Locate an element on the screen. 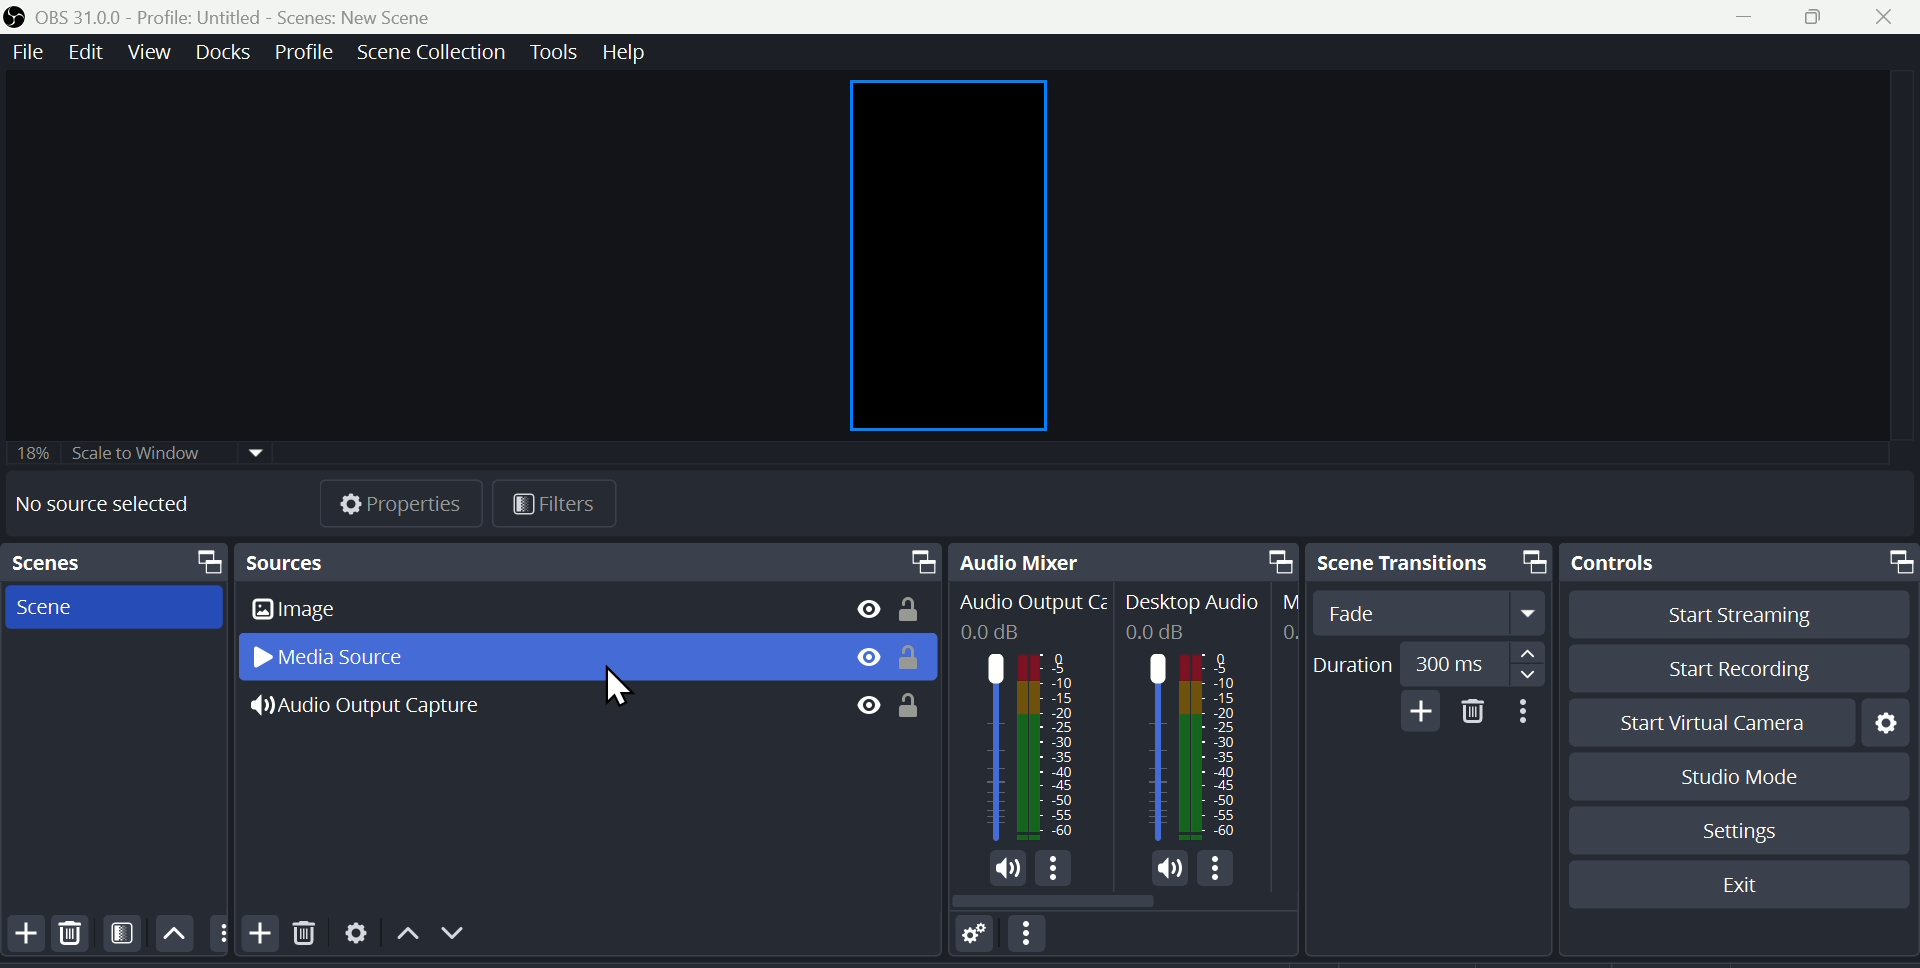 The height and width of the screenshot is (968, 1920). Properties is located at coordinates (401, 499).